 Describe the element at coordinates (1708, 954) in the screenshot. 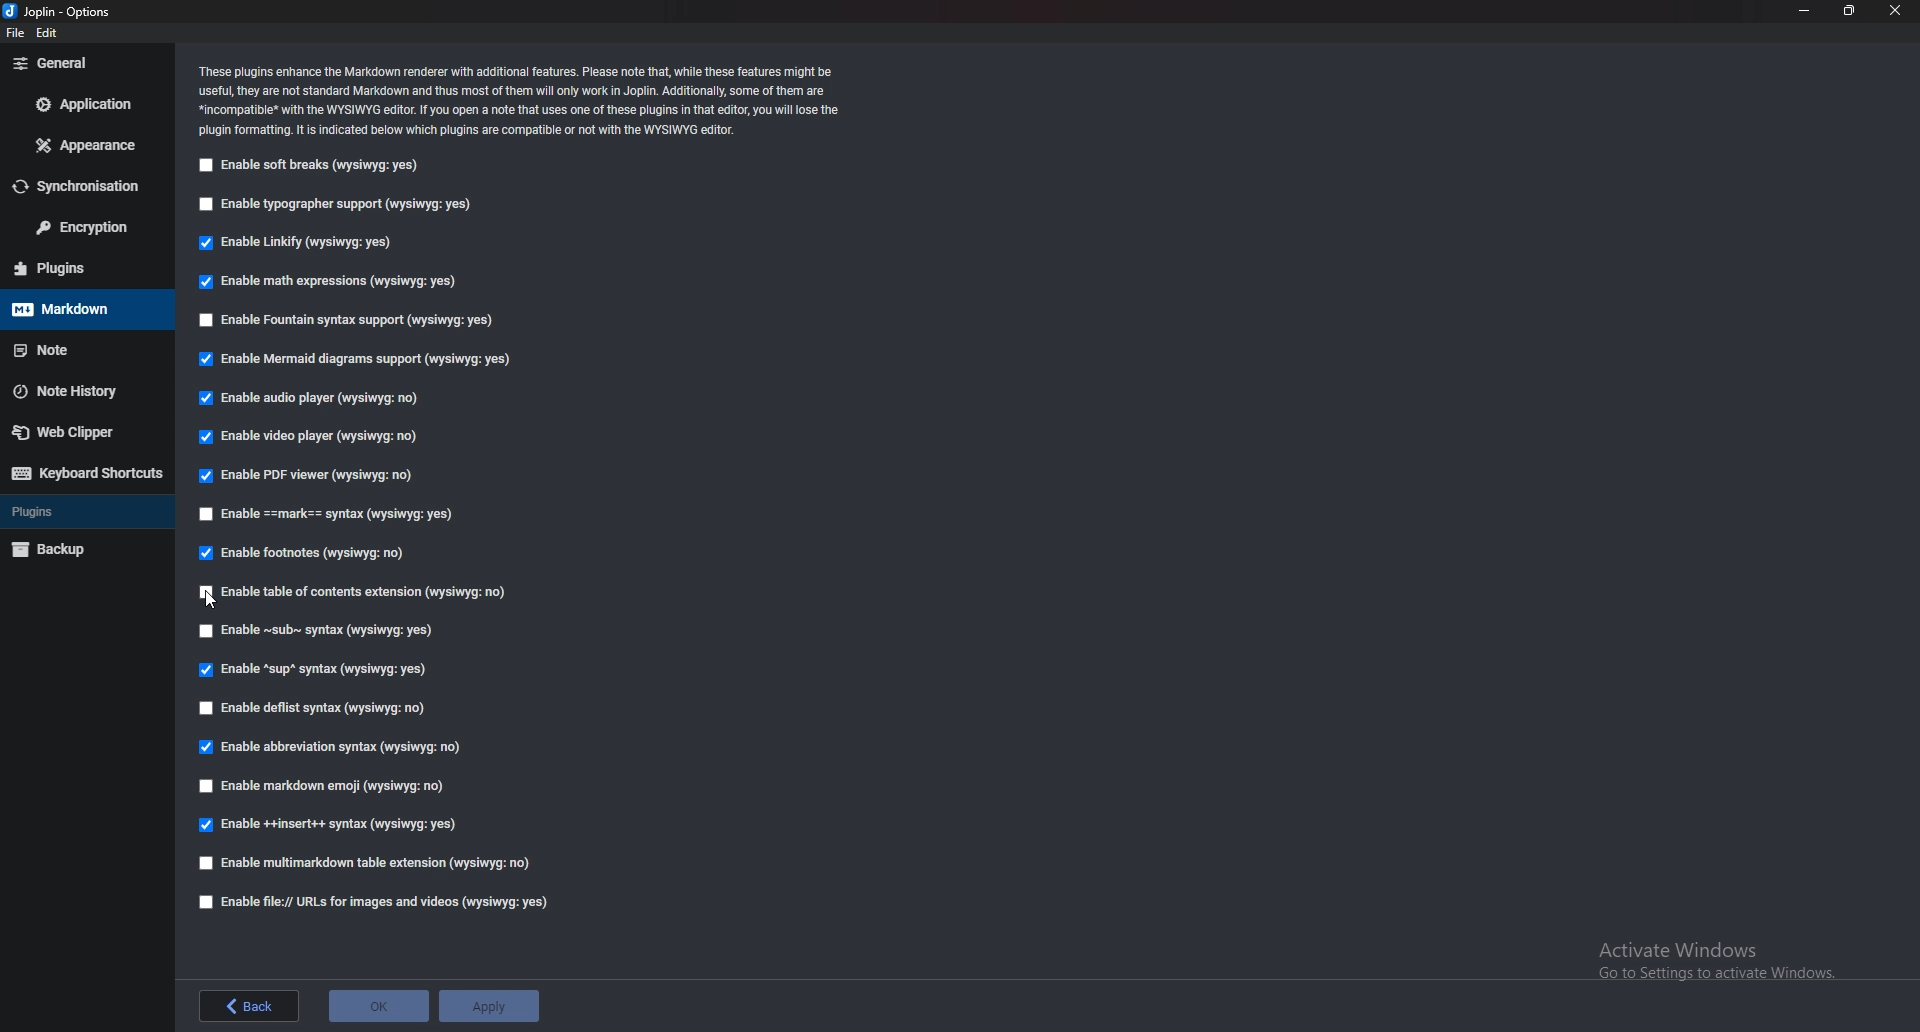

I see `Activate Windows
Go to Settings to activate Windows.` at that location.